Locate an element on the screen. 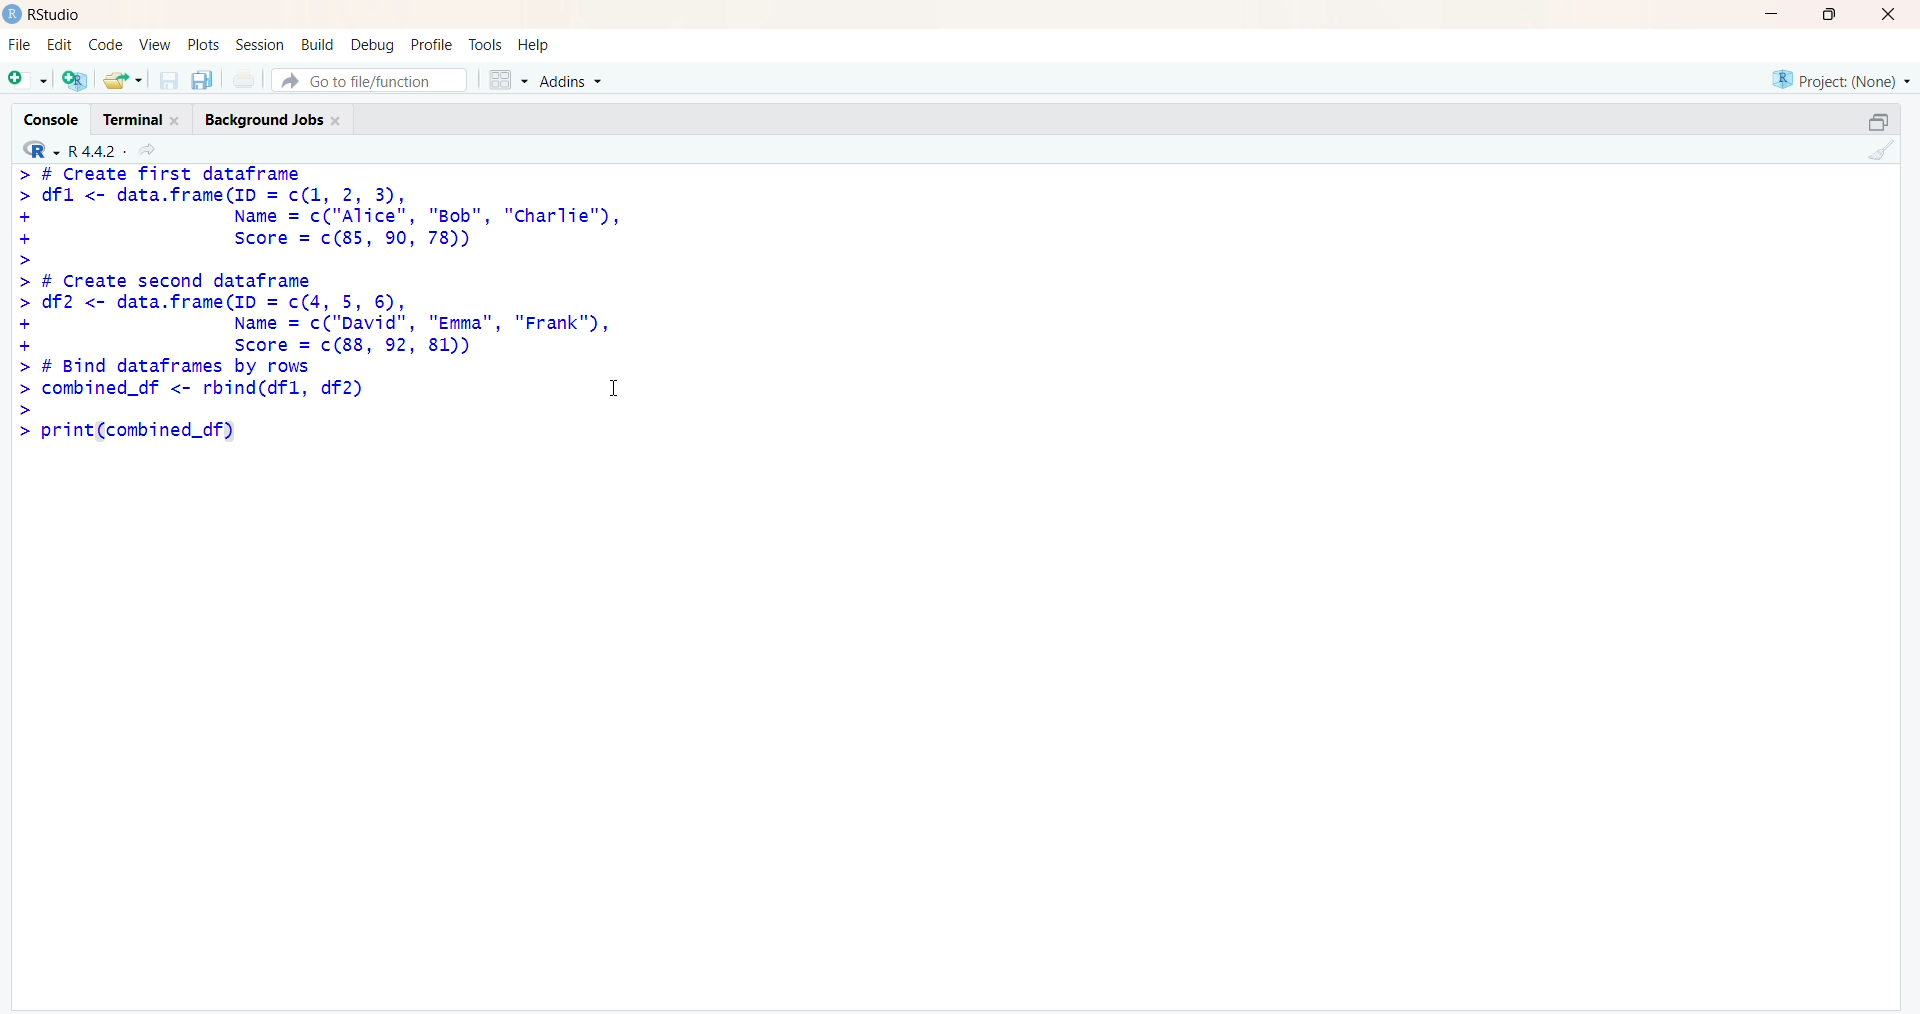  Console is located at coordinates (49, 118).